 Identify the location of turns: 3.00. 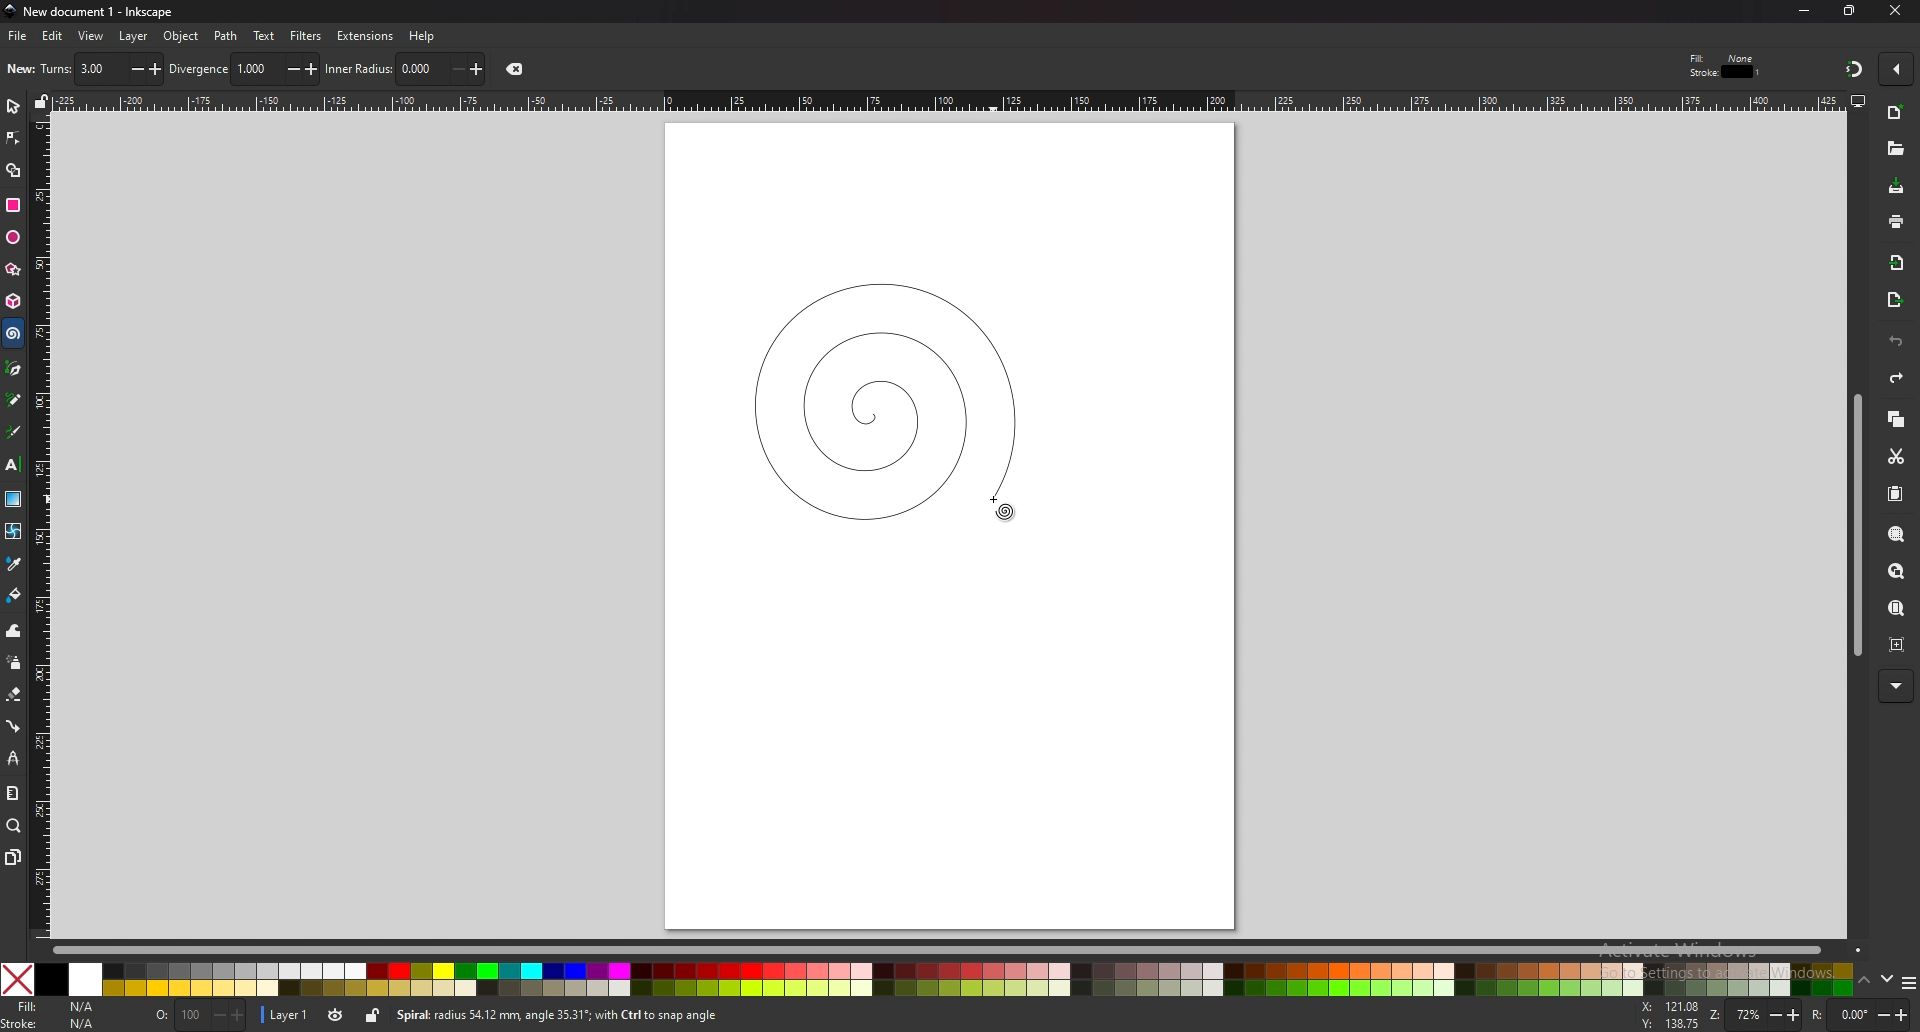
(102, 69).